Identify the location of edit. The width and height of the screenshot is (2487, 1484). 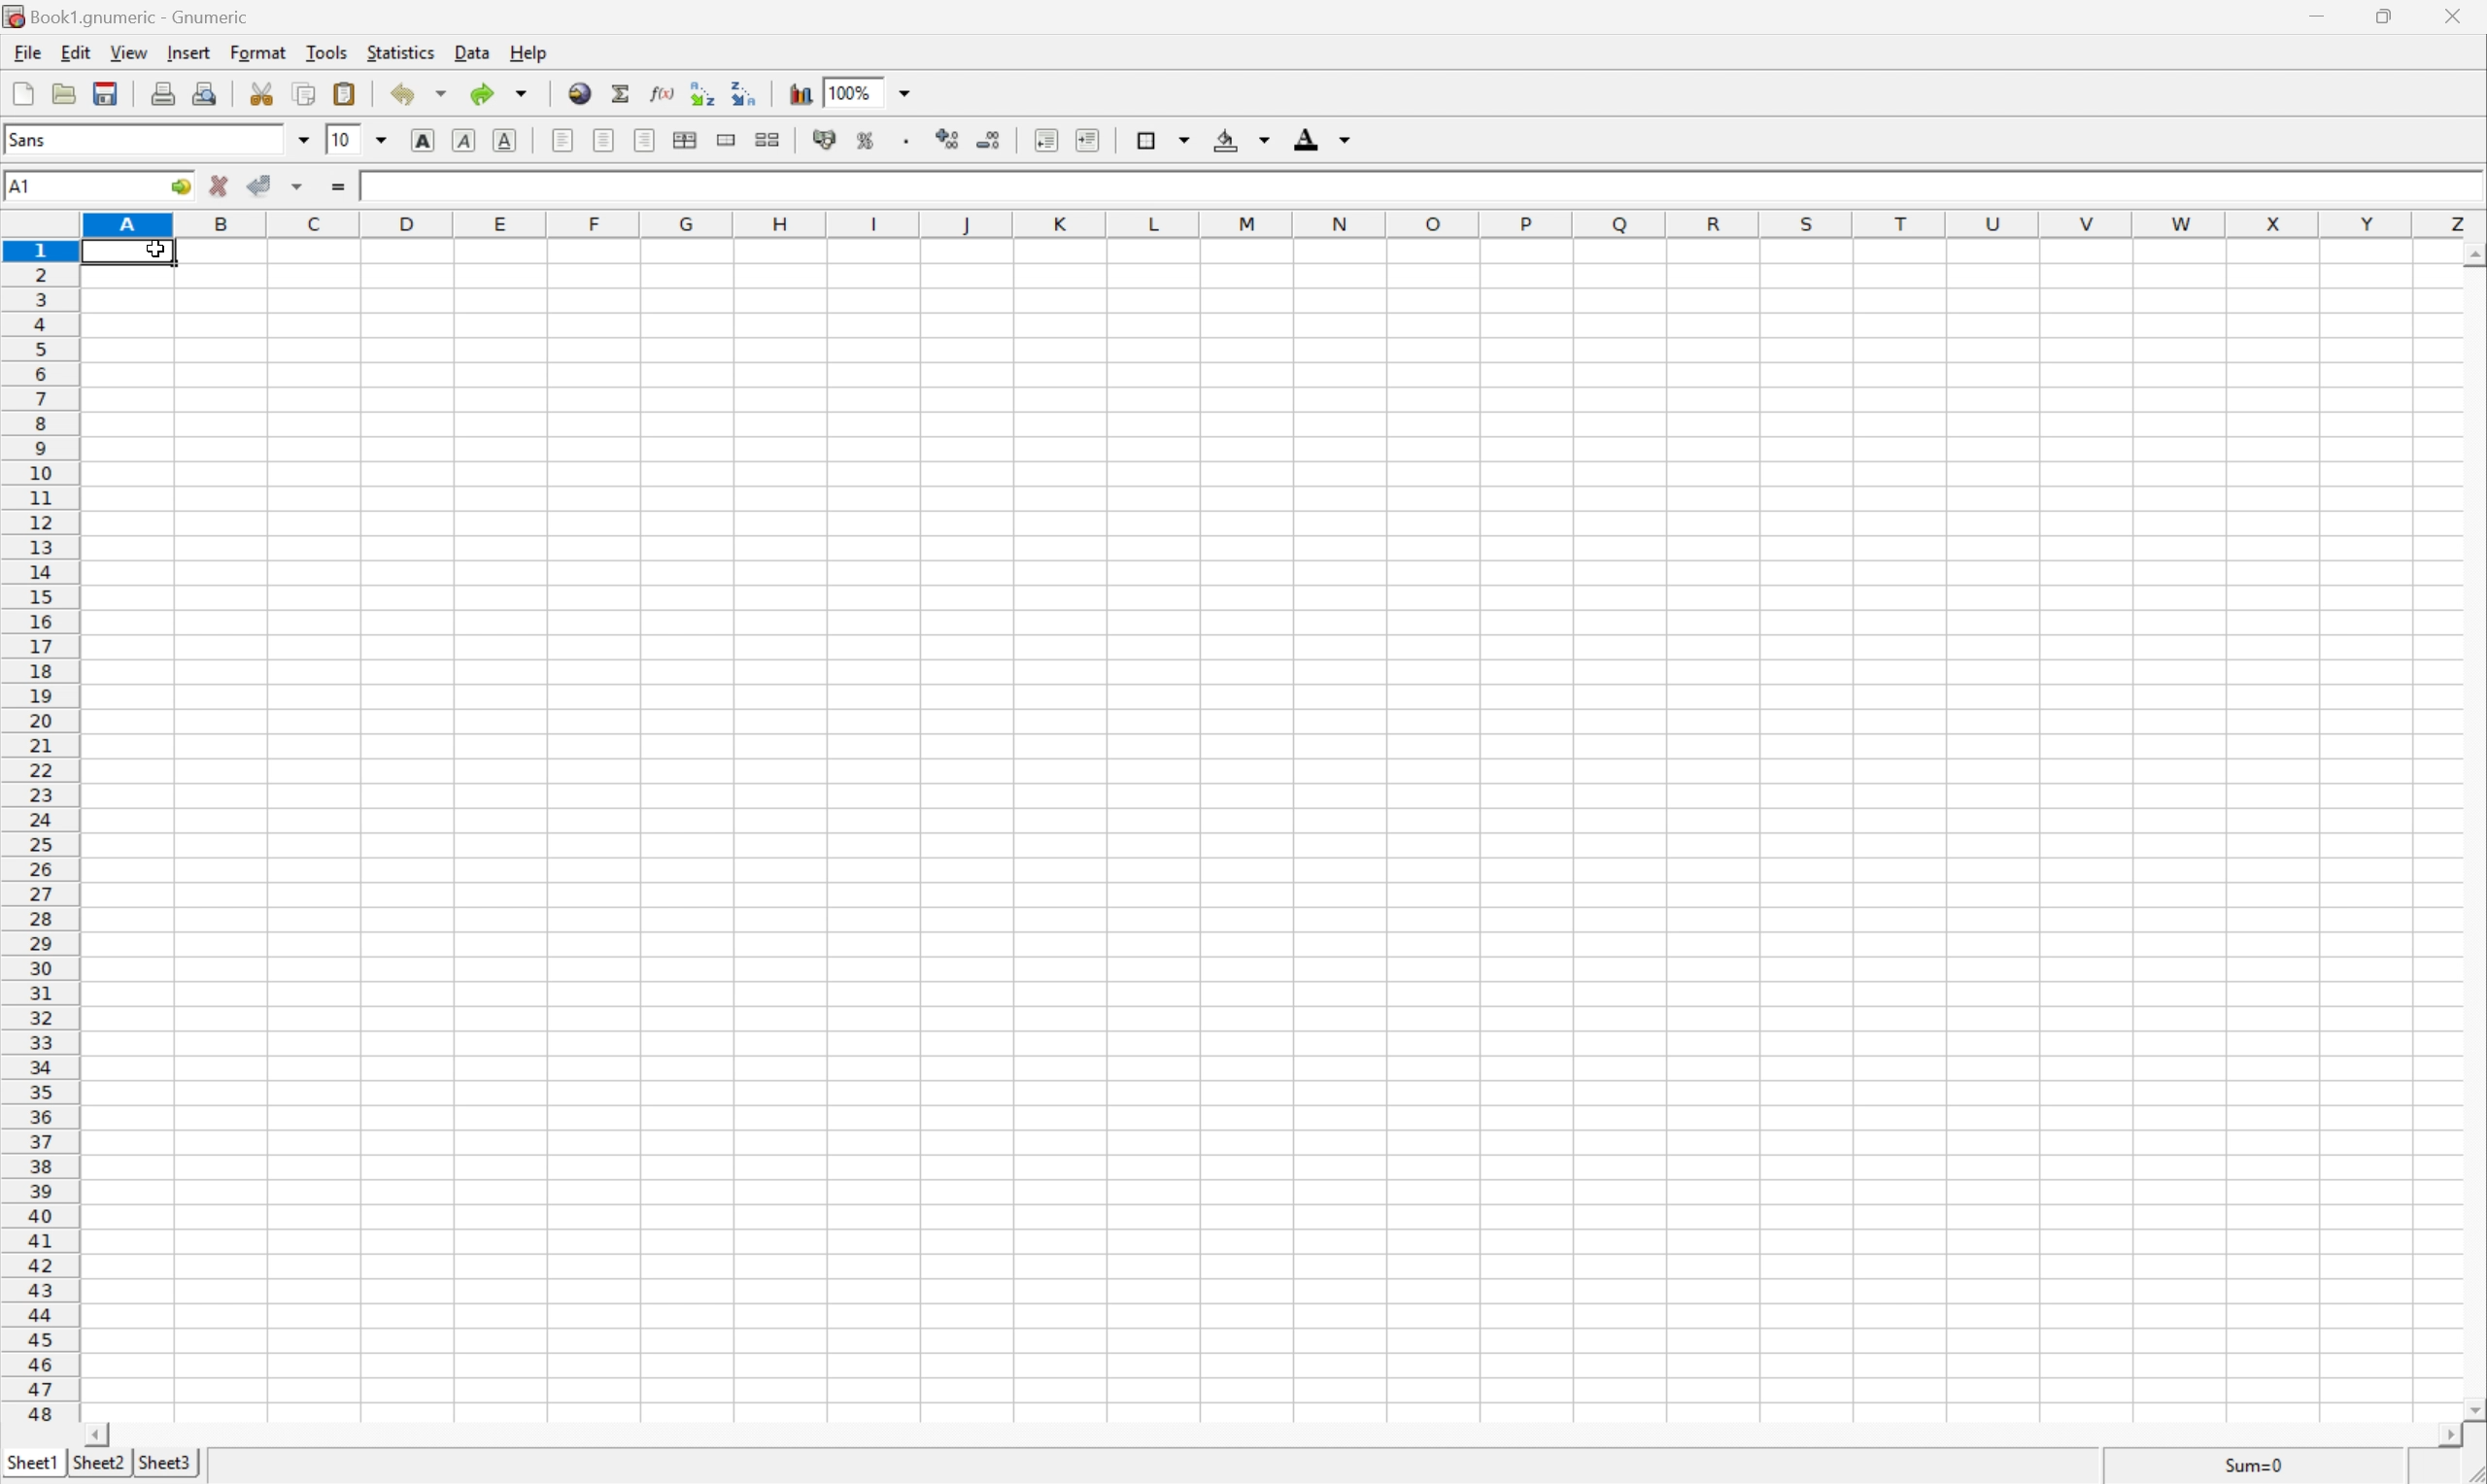
(72, 52).